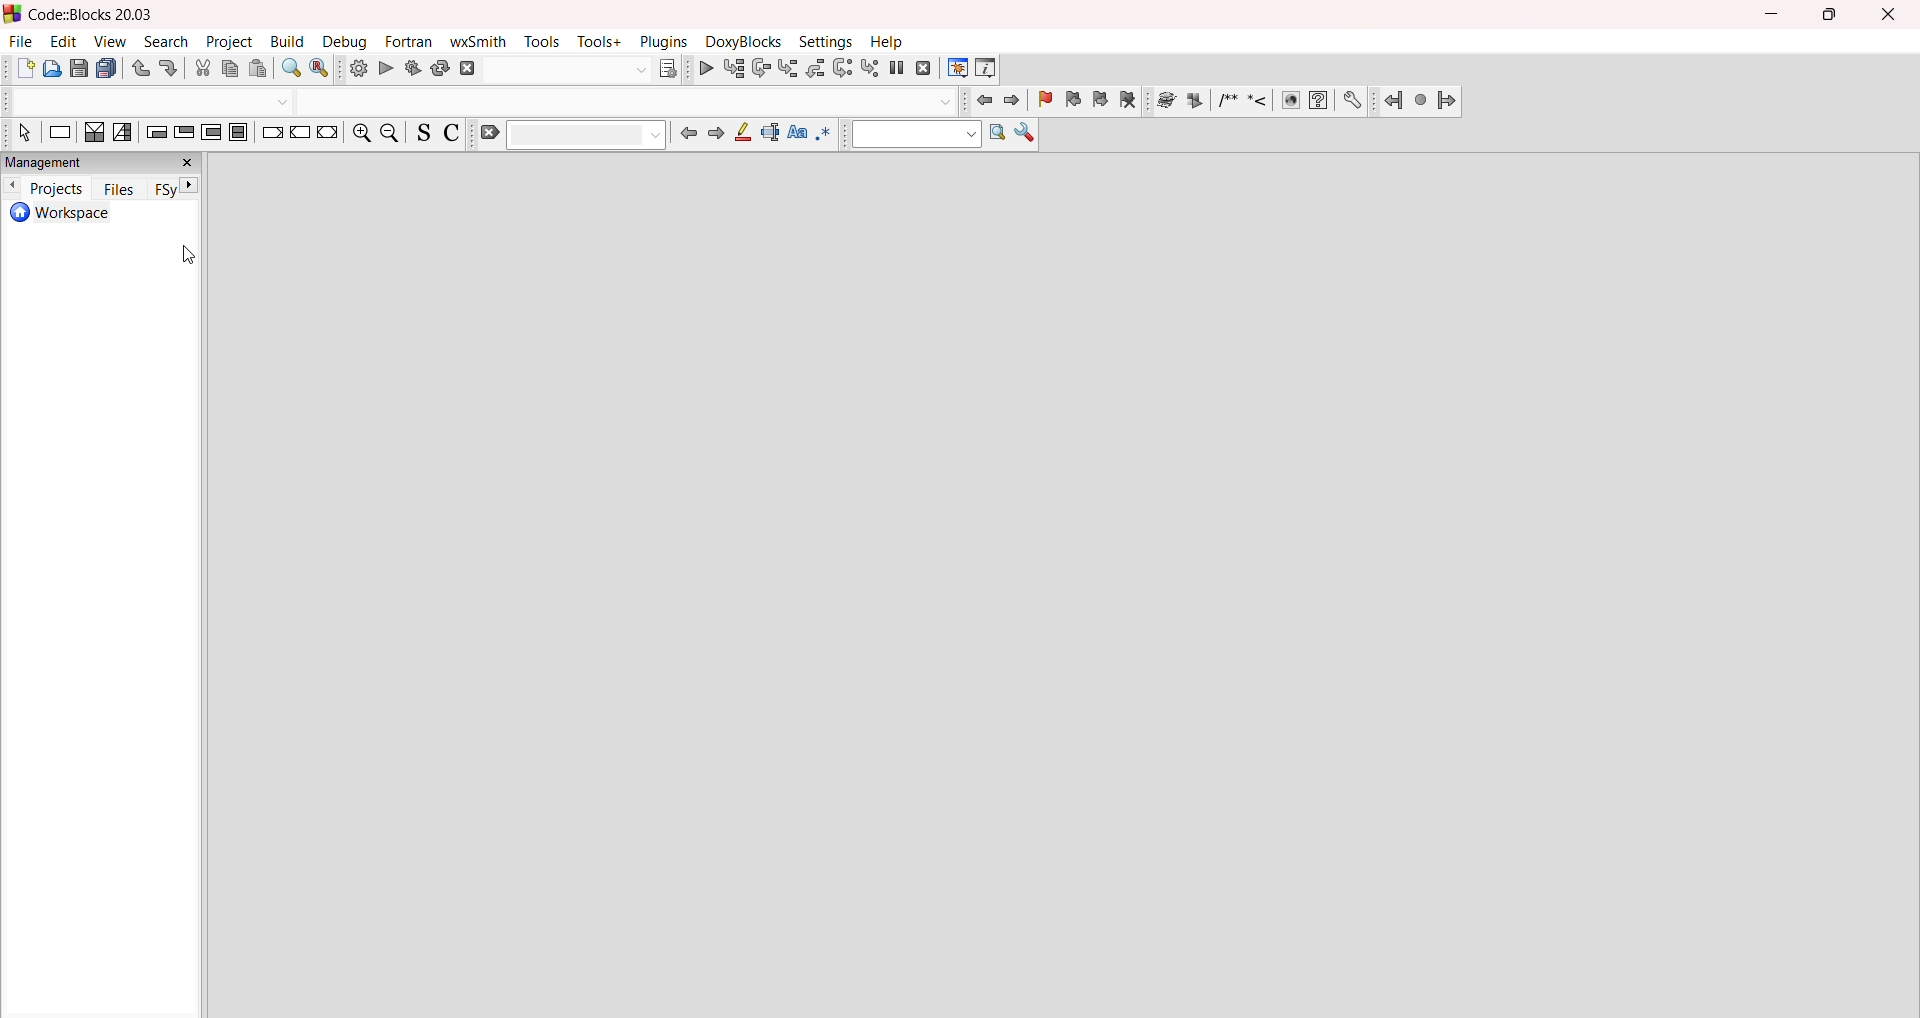  I want to click on HTML, so click(1289, 102).